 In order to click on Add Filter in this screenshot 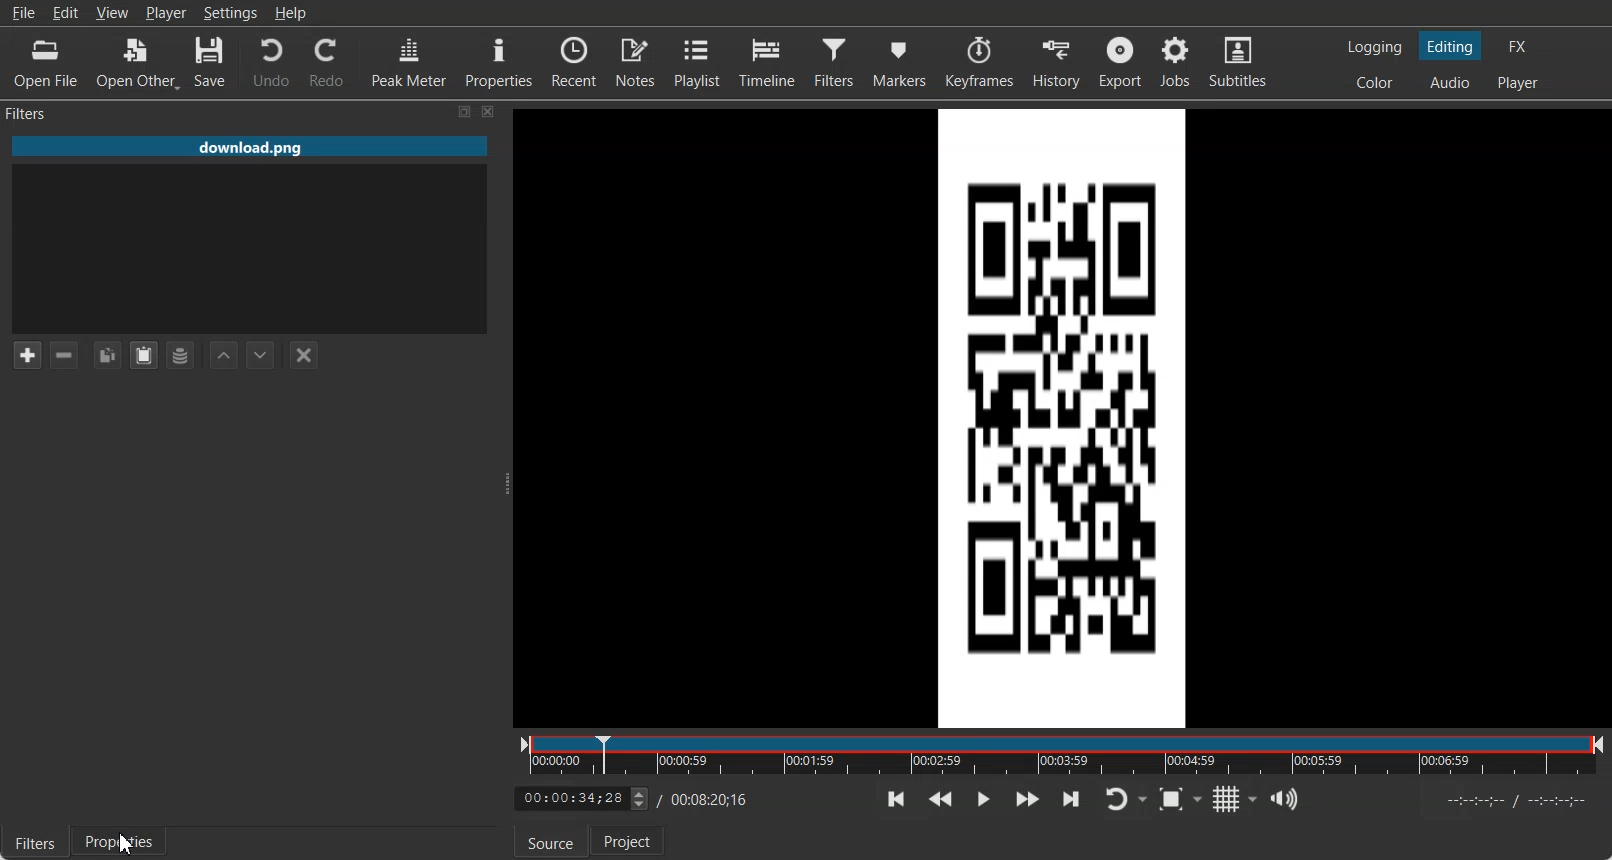, I will do `click(27, 355)`.